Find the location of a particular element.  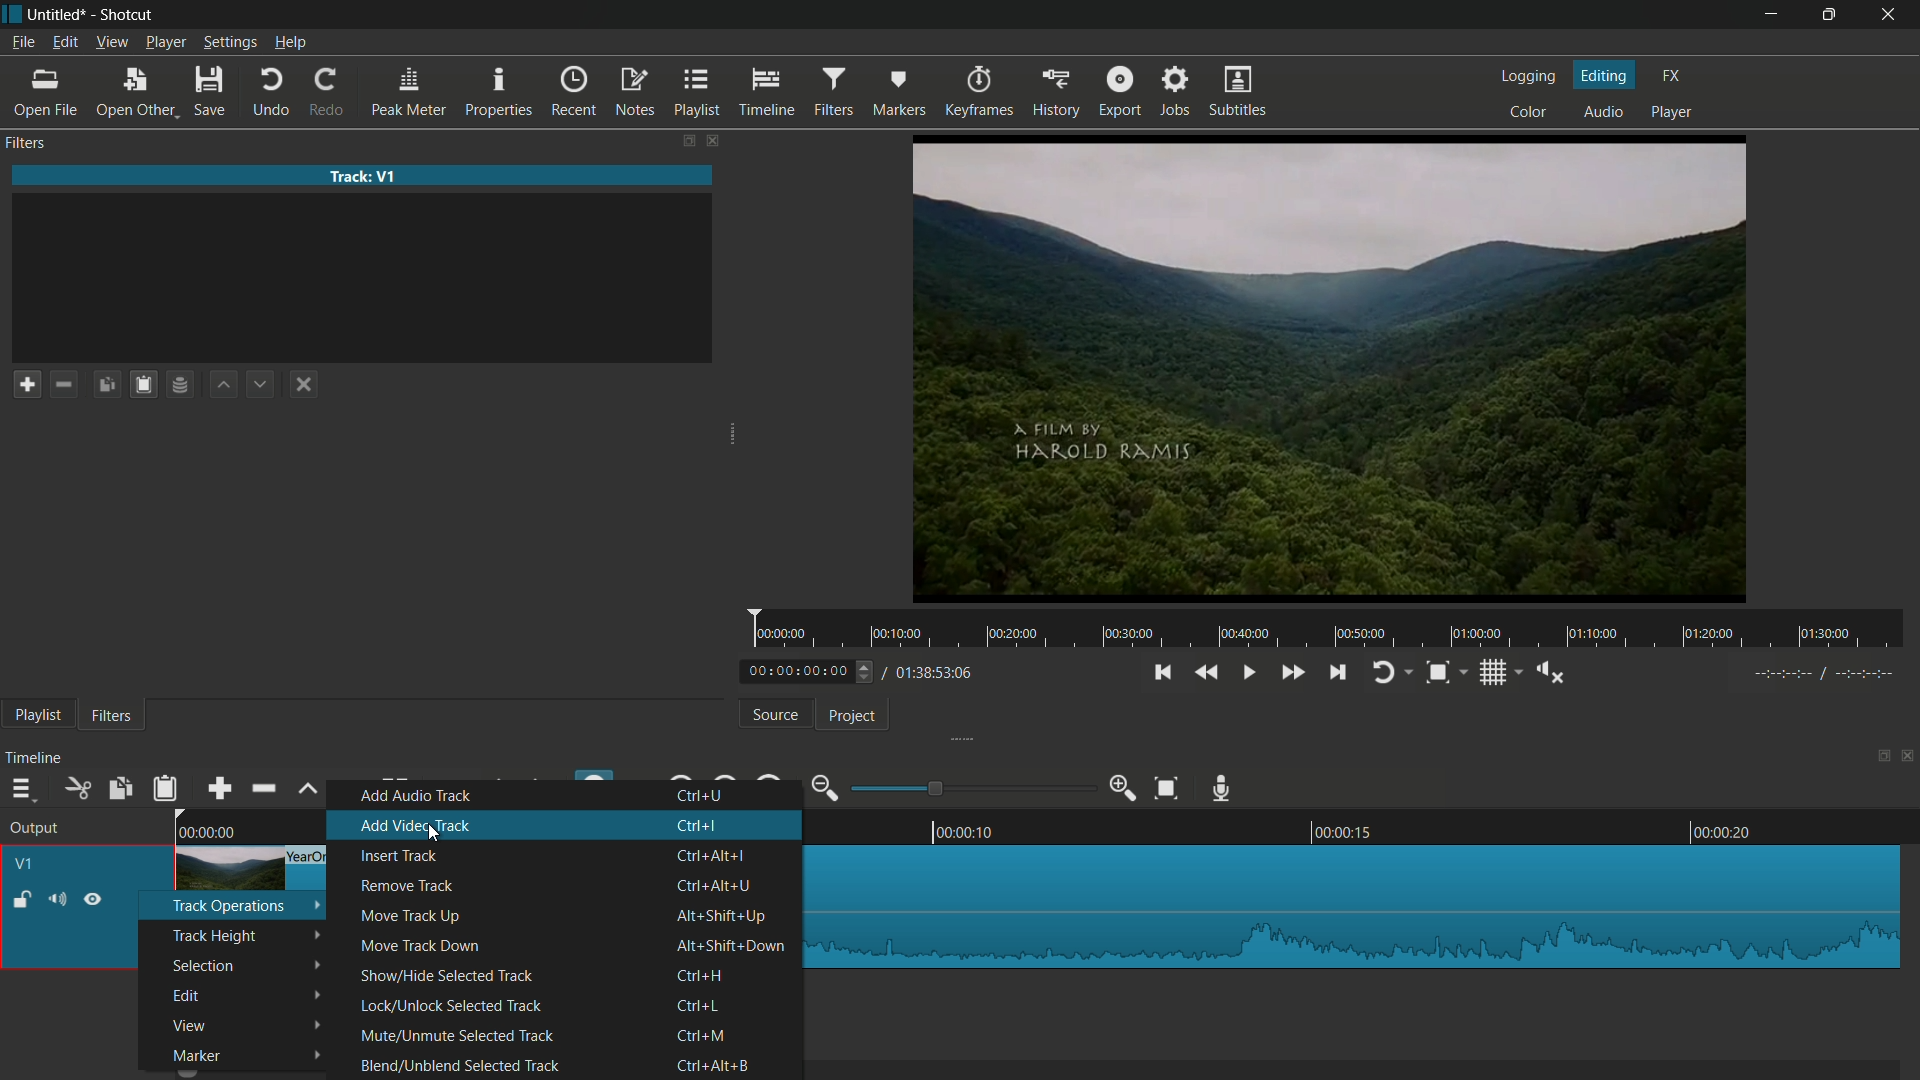

copy is located at coordinates (122, 789).